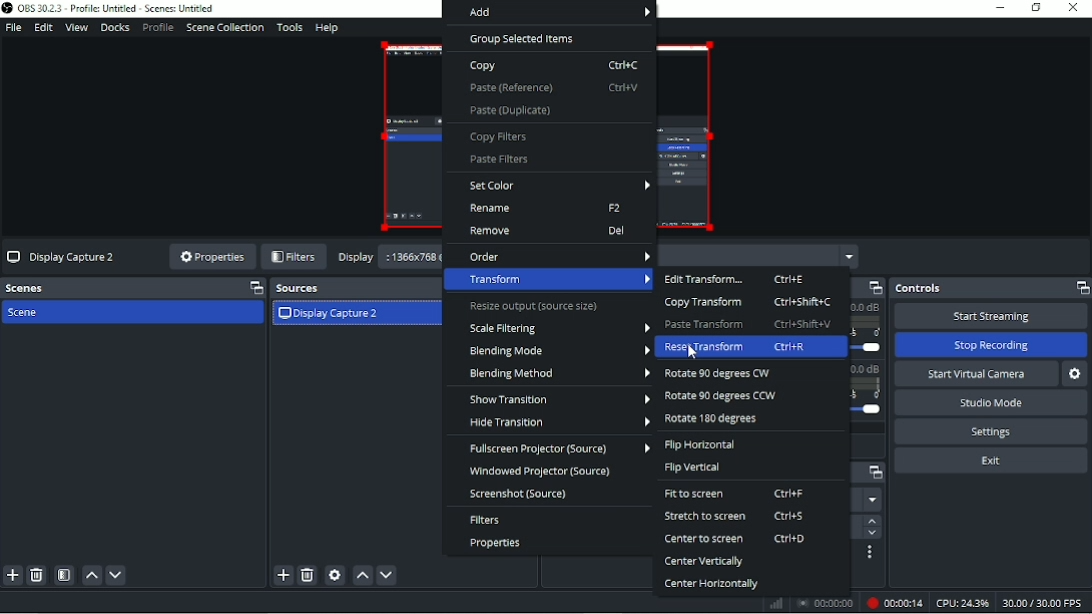 This screenshot has height=614, width=1092. Describe the element at coordinates (736, 538) in the screenshot. I see `Center to screen` at that location.